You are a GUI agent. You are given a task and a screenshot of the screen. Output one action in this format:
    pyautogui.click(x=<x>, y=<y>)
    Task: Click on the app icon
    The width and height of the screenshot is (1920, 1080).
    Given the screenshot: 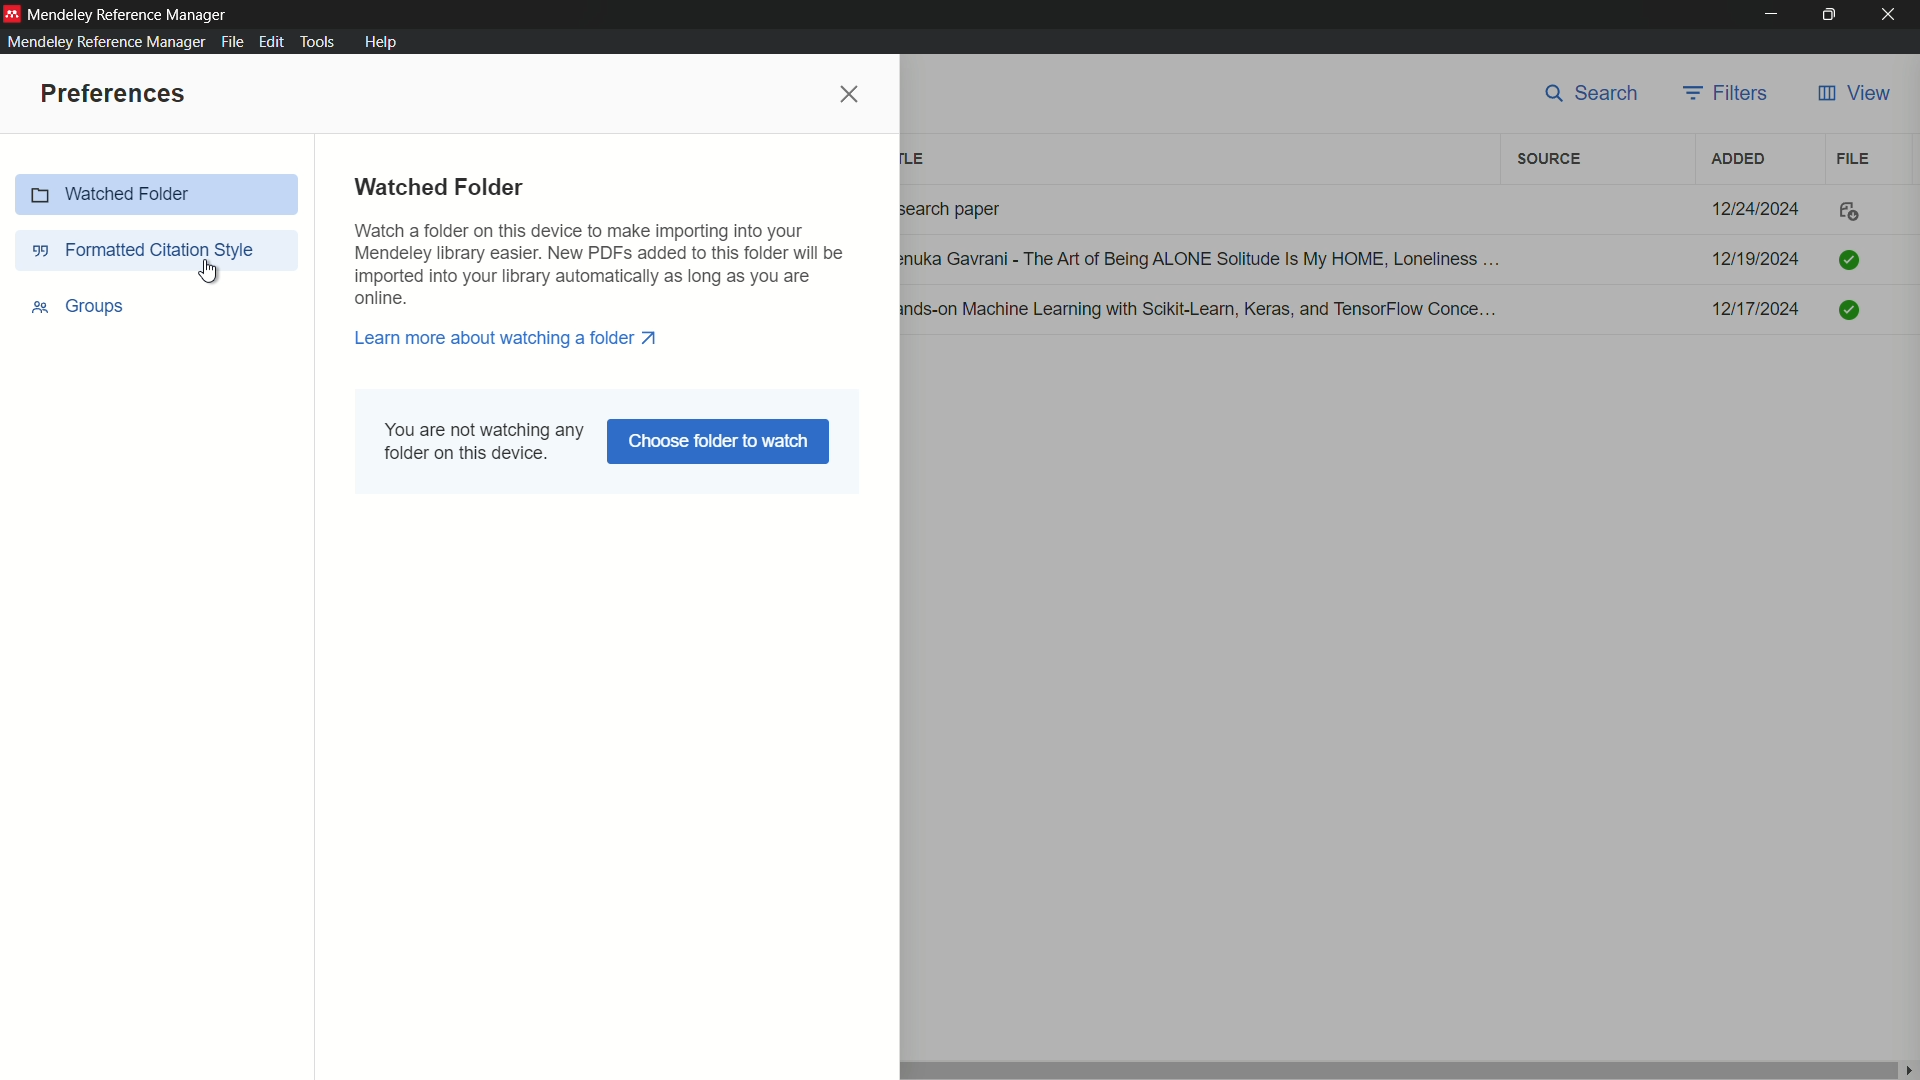 What is the action you would take?
    pyautogui.click(x=12, y=12)
    